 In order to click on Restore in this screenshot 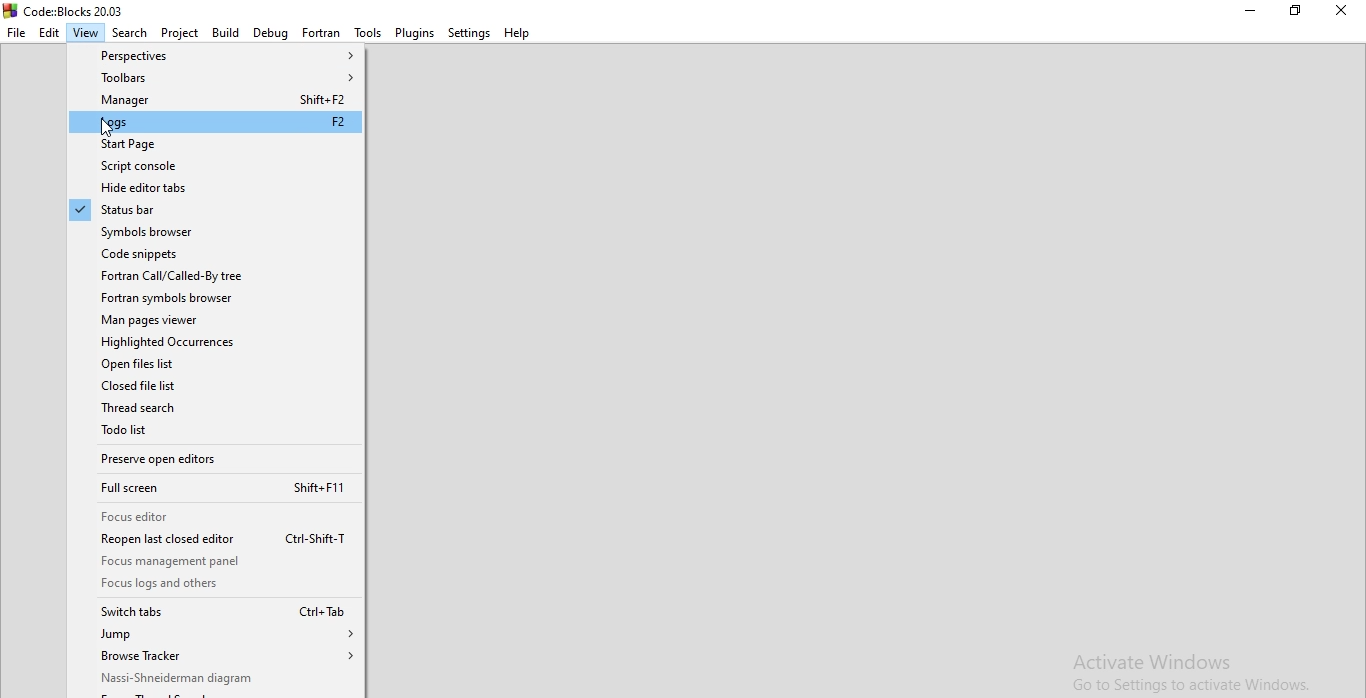, I will do `click(1294, 11)`.